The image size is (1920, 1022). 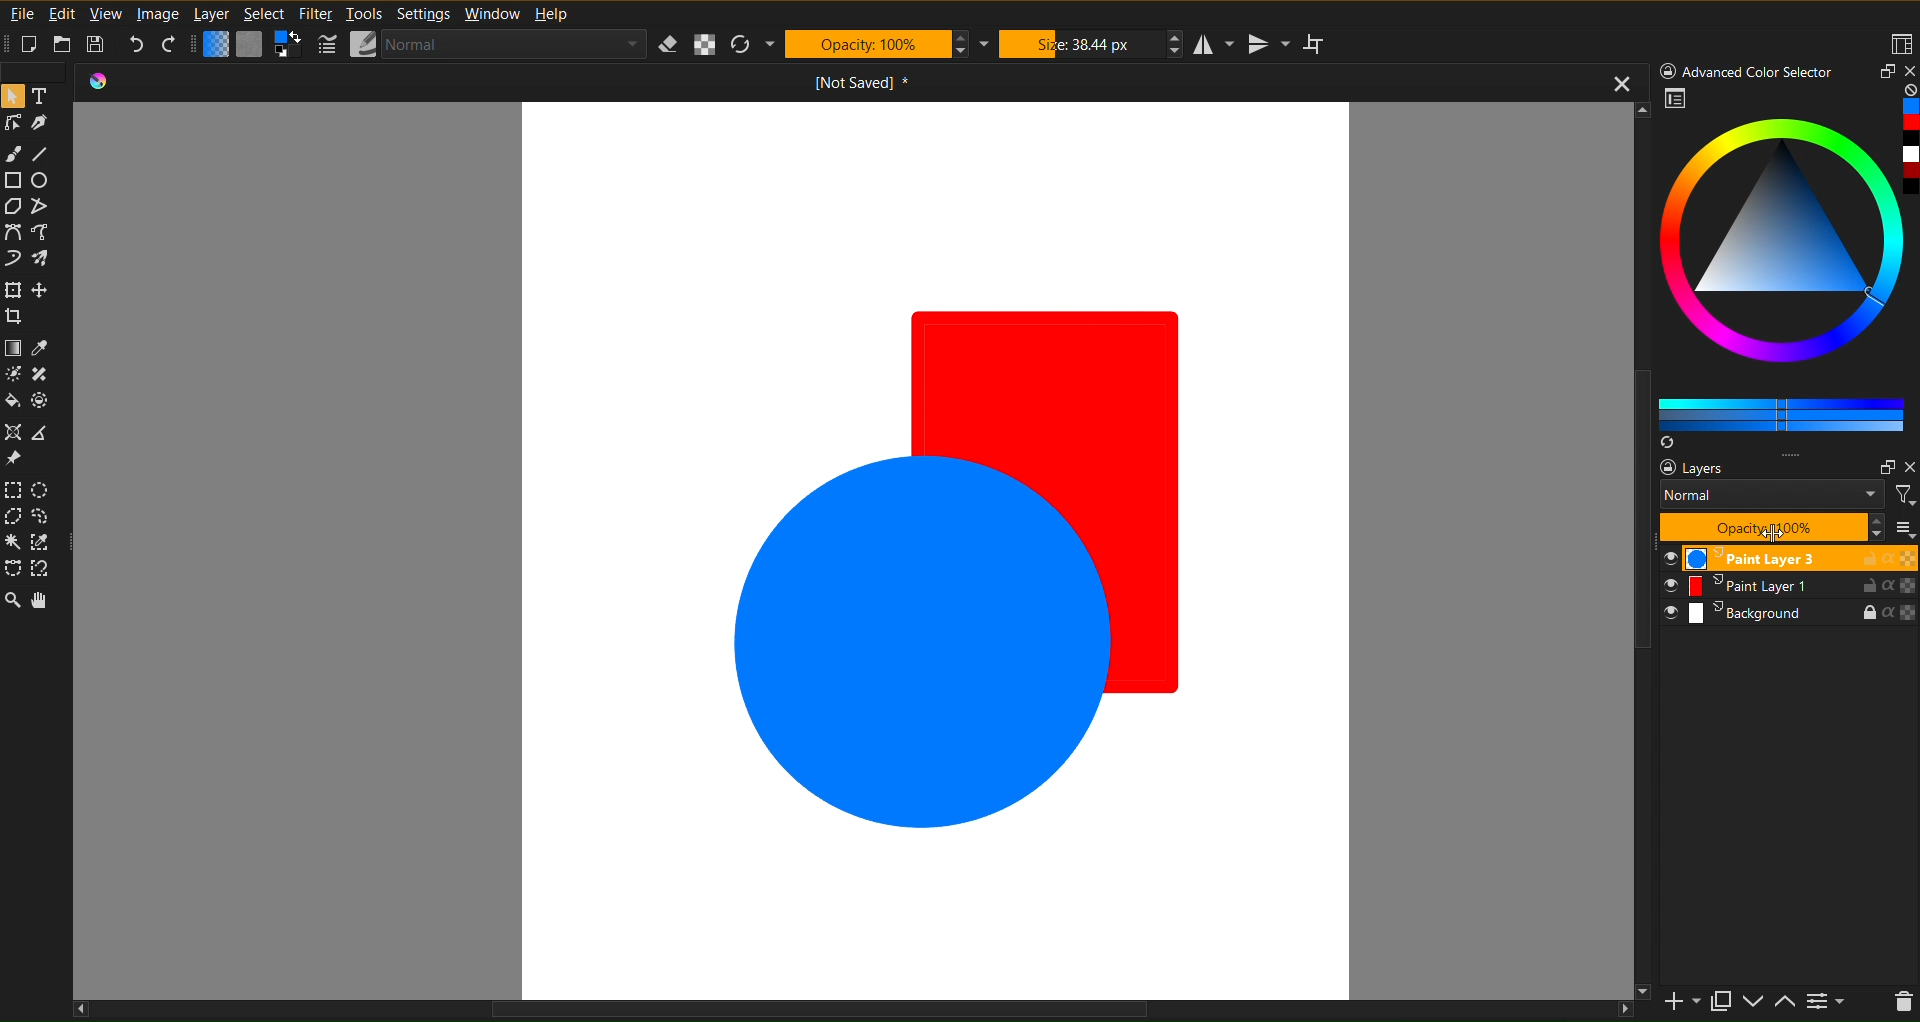 What do you see at coordinates (1789, 558) in the screenshot?
I see `Paint Layer 3` at bounding box center [1789, 558].